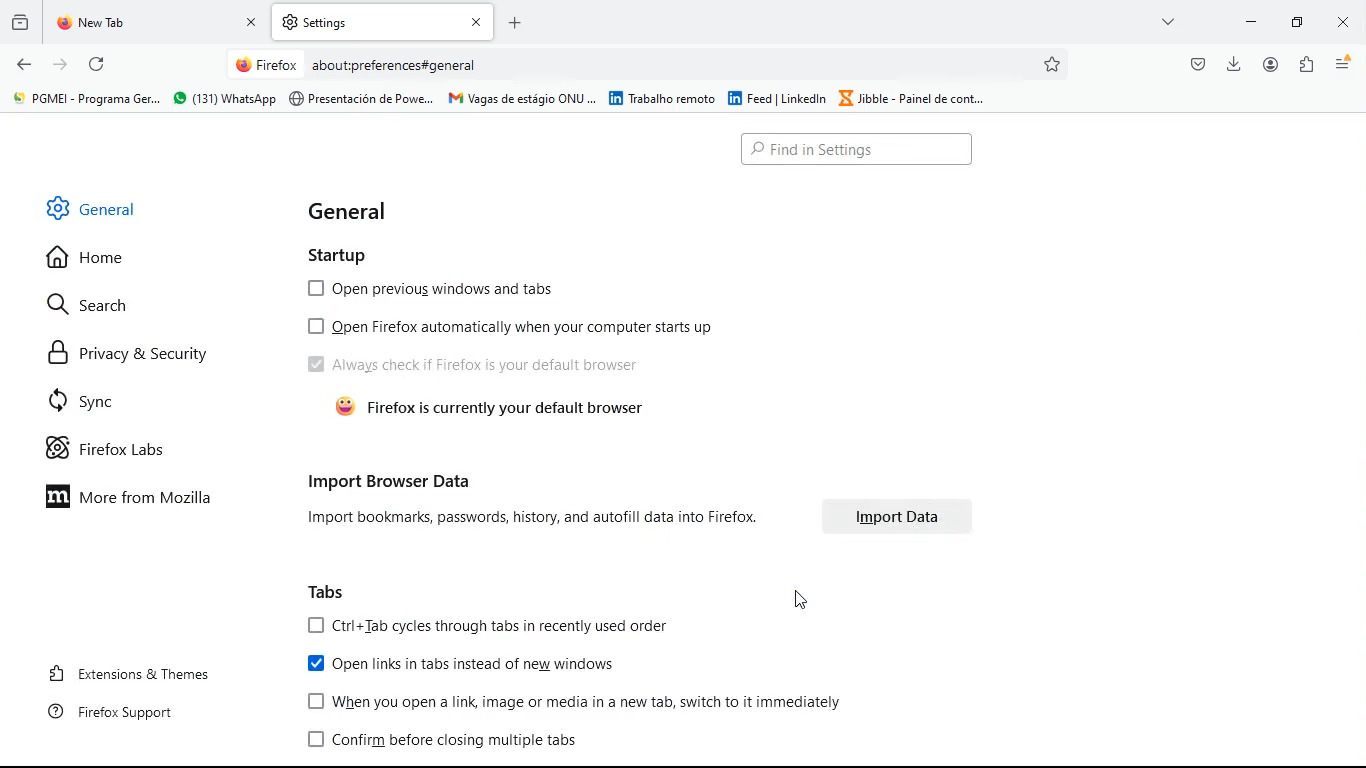 The height and width of the screenshot is (768, 1366). I want to click on &' PGMEI - Programa Ger., so click(84, 99).